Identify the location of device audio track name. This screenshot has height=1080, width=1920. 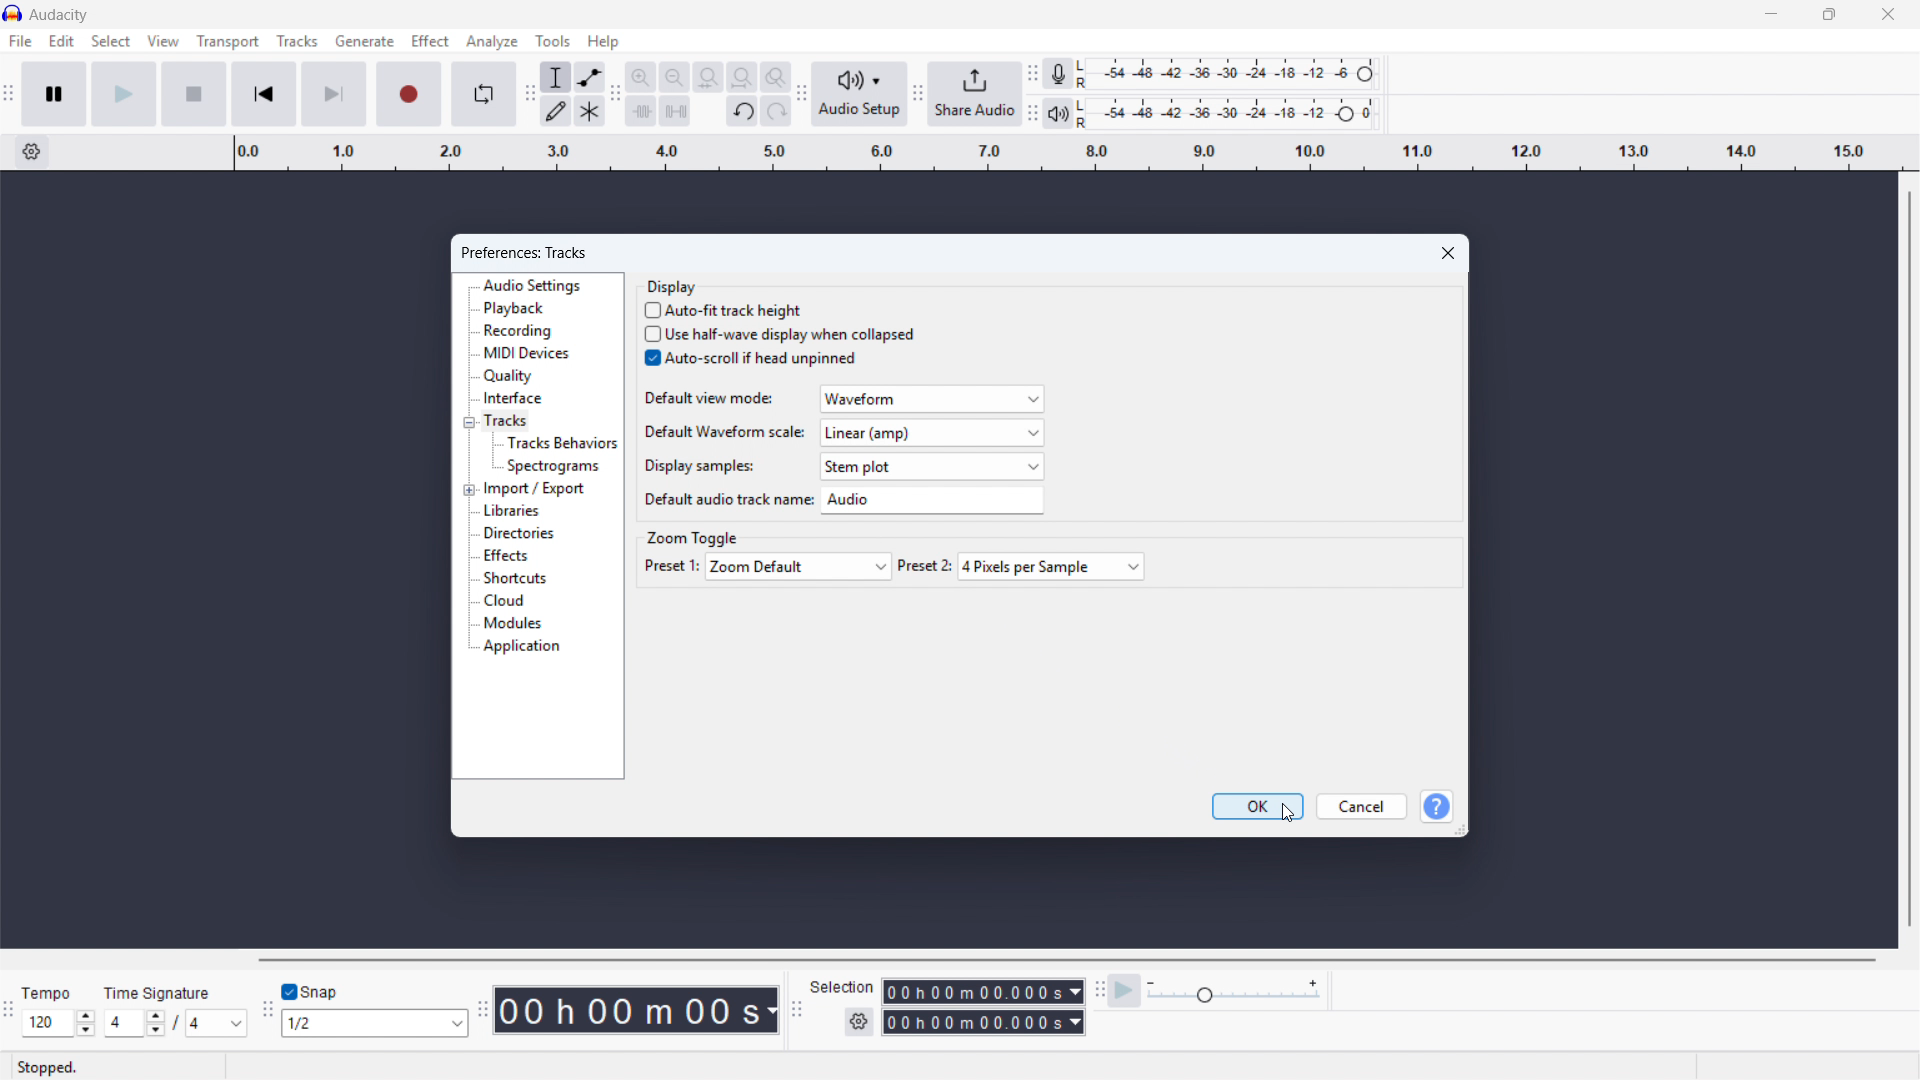
(840, 501).